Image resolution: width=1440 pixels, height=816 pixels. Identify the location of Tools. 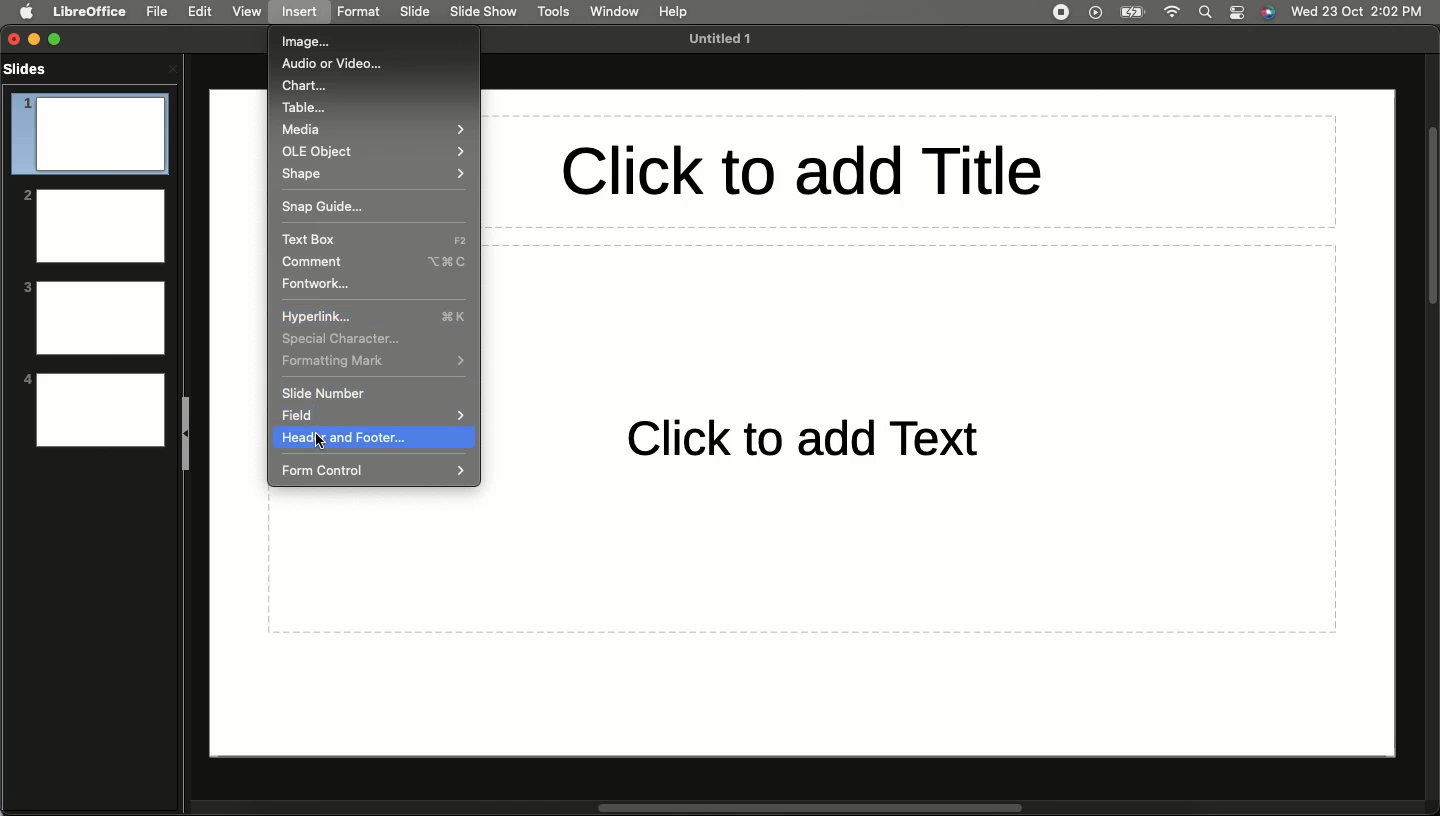
(553, 12).